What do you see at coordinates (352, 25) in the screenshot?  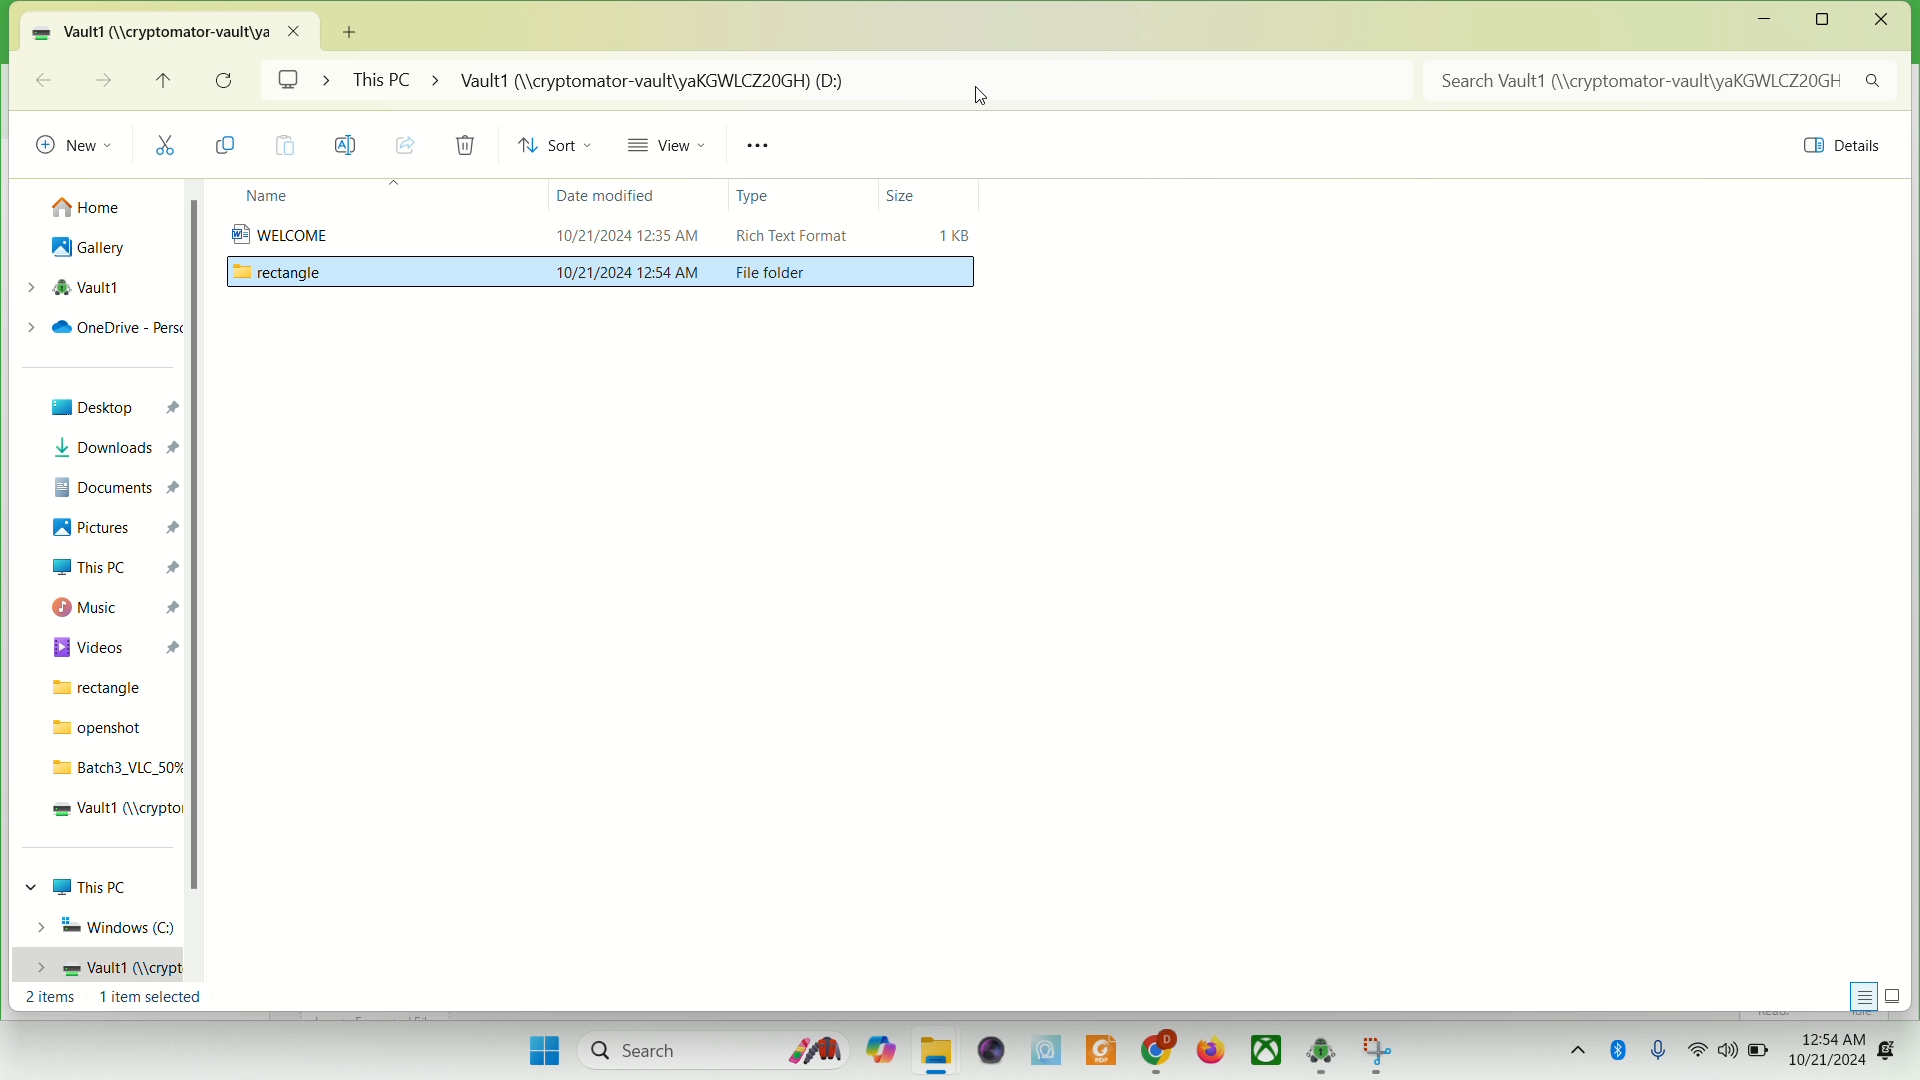 I see `Add` at bounding box center [352, 25].